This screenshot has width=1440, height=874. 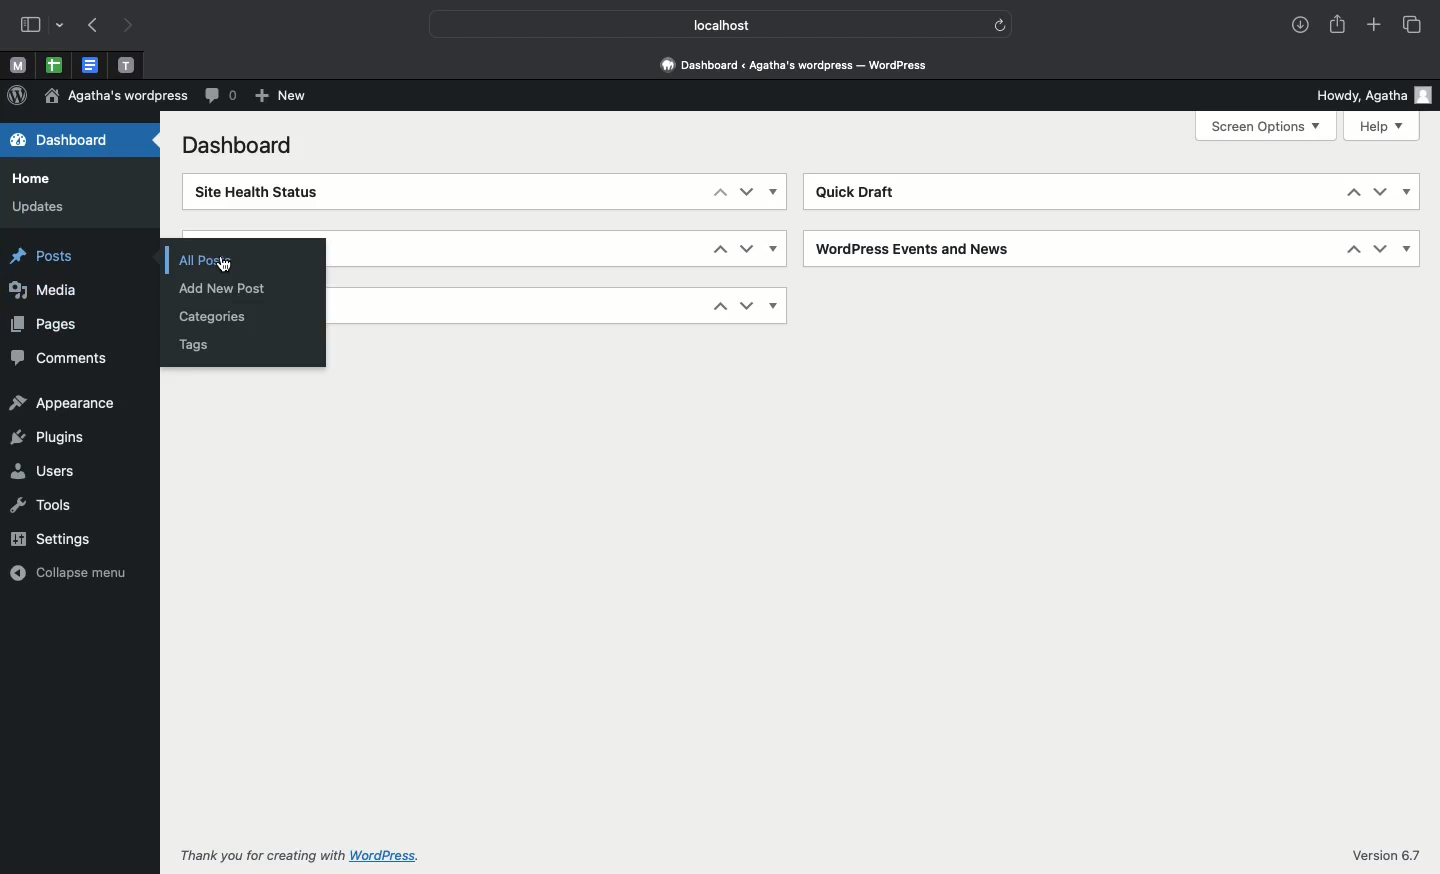 What do you see at coordinates (56, 139) in the screenshot?
I see `Dashboard` at bounding box center [56, 139].